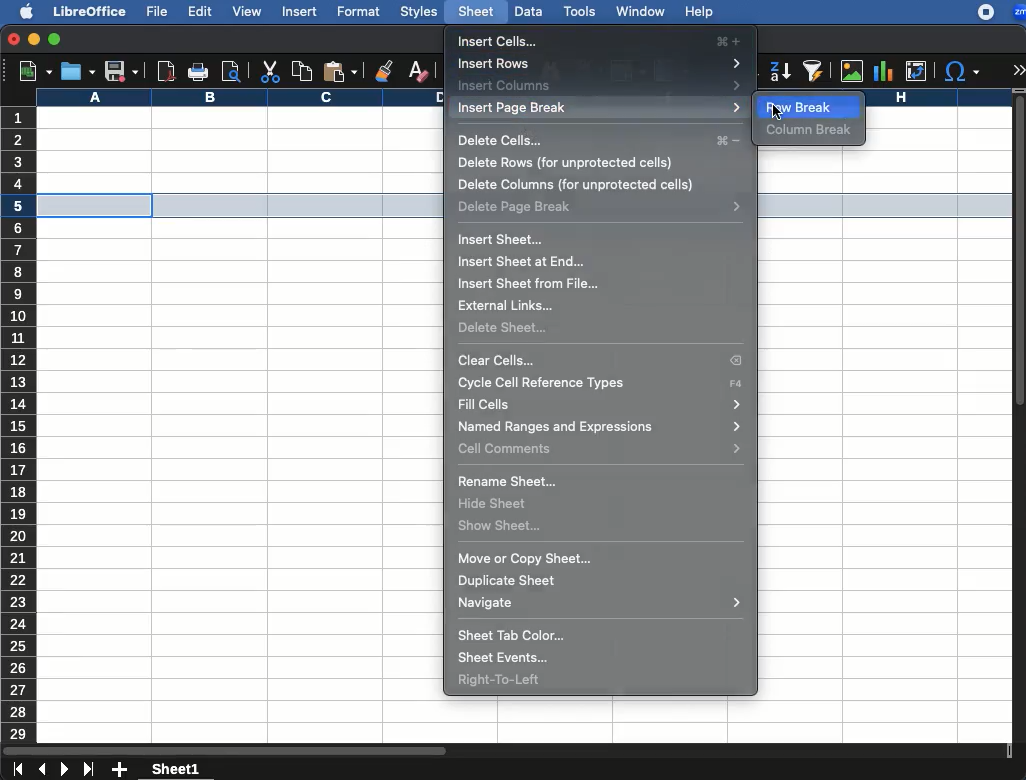 Image resolution: width=1026 pixels, height=780 pixels. What do you see at coordinates (599, 85) in the screenshot?
I see `insert columns` at bounding box center [599, 85].